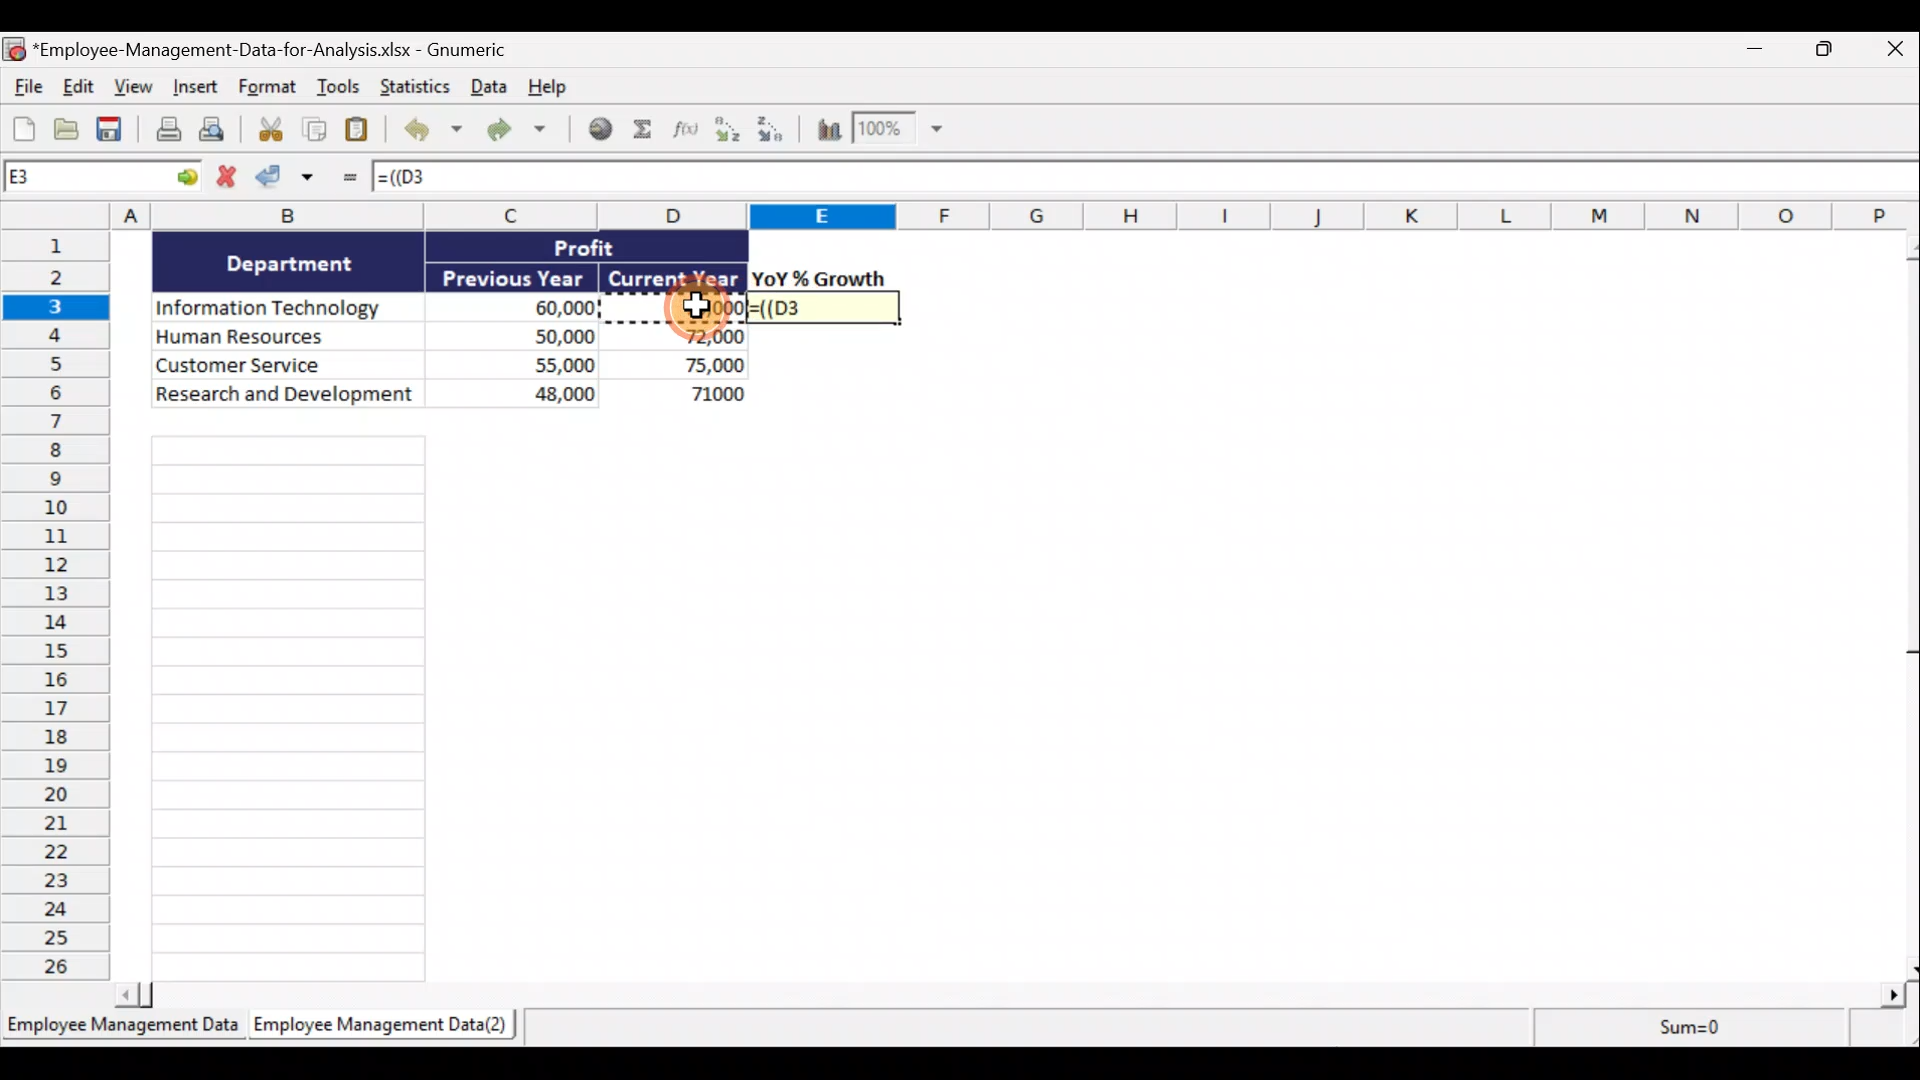 The width and height of the screenshot is (1920, 1080). Describe the element at coordinates (104, 180) in the screenshot. I see `Cell allocation` at that location.